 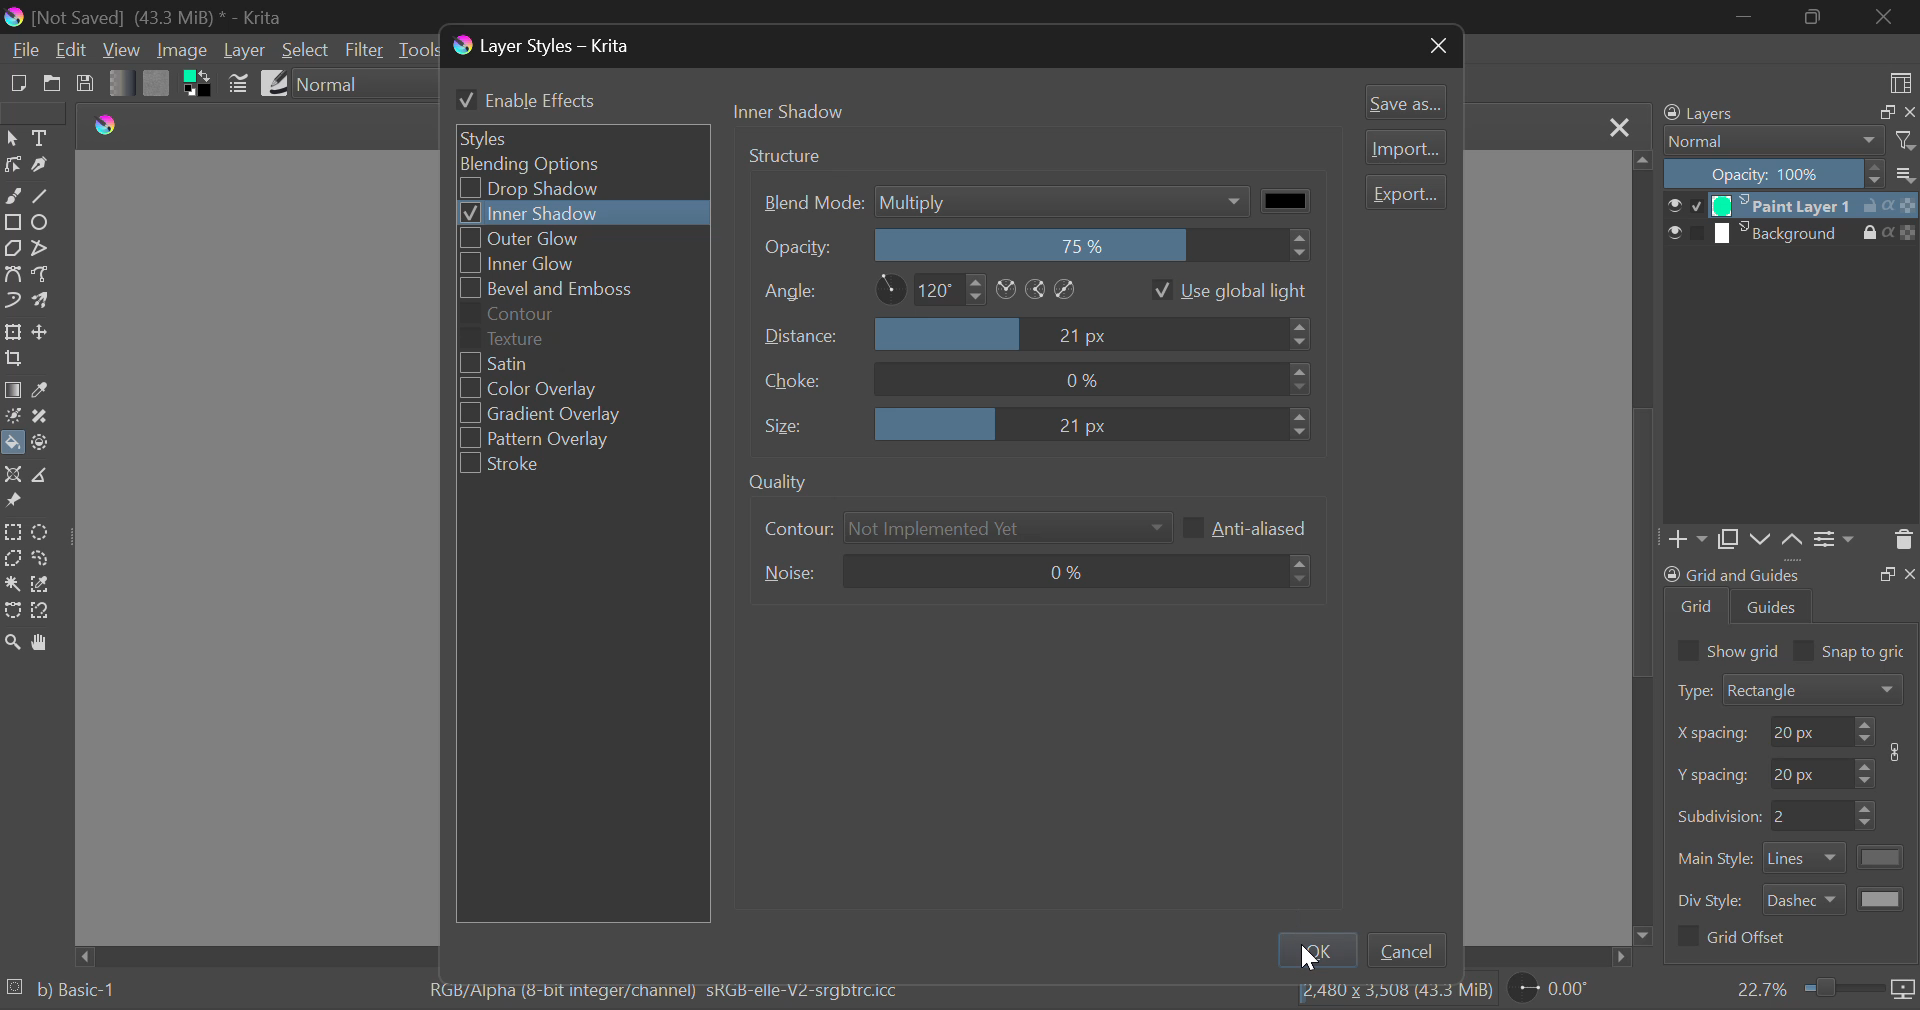 I want to click on Polygon, so click(x=12, y=247).